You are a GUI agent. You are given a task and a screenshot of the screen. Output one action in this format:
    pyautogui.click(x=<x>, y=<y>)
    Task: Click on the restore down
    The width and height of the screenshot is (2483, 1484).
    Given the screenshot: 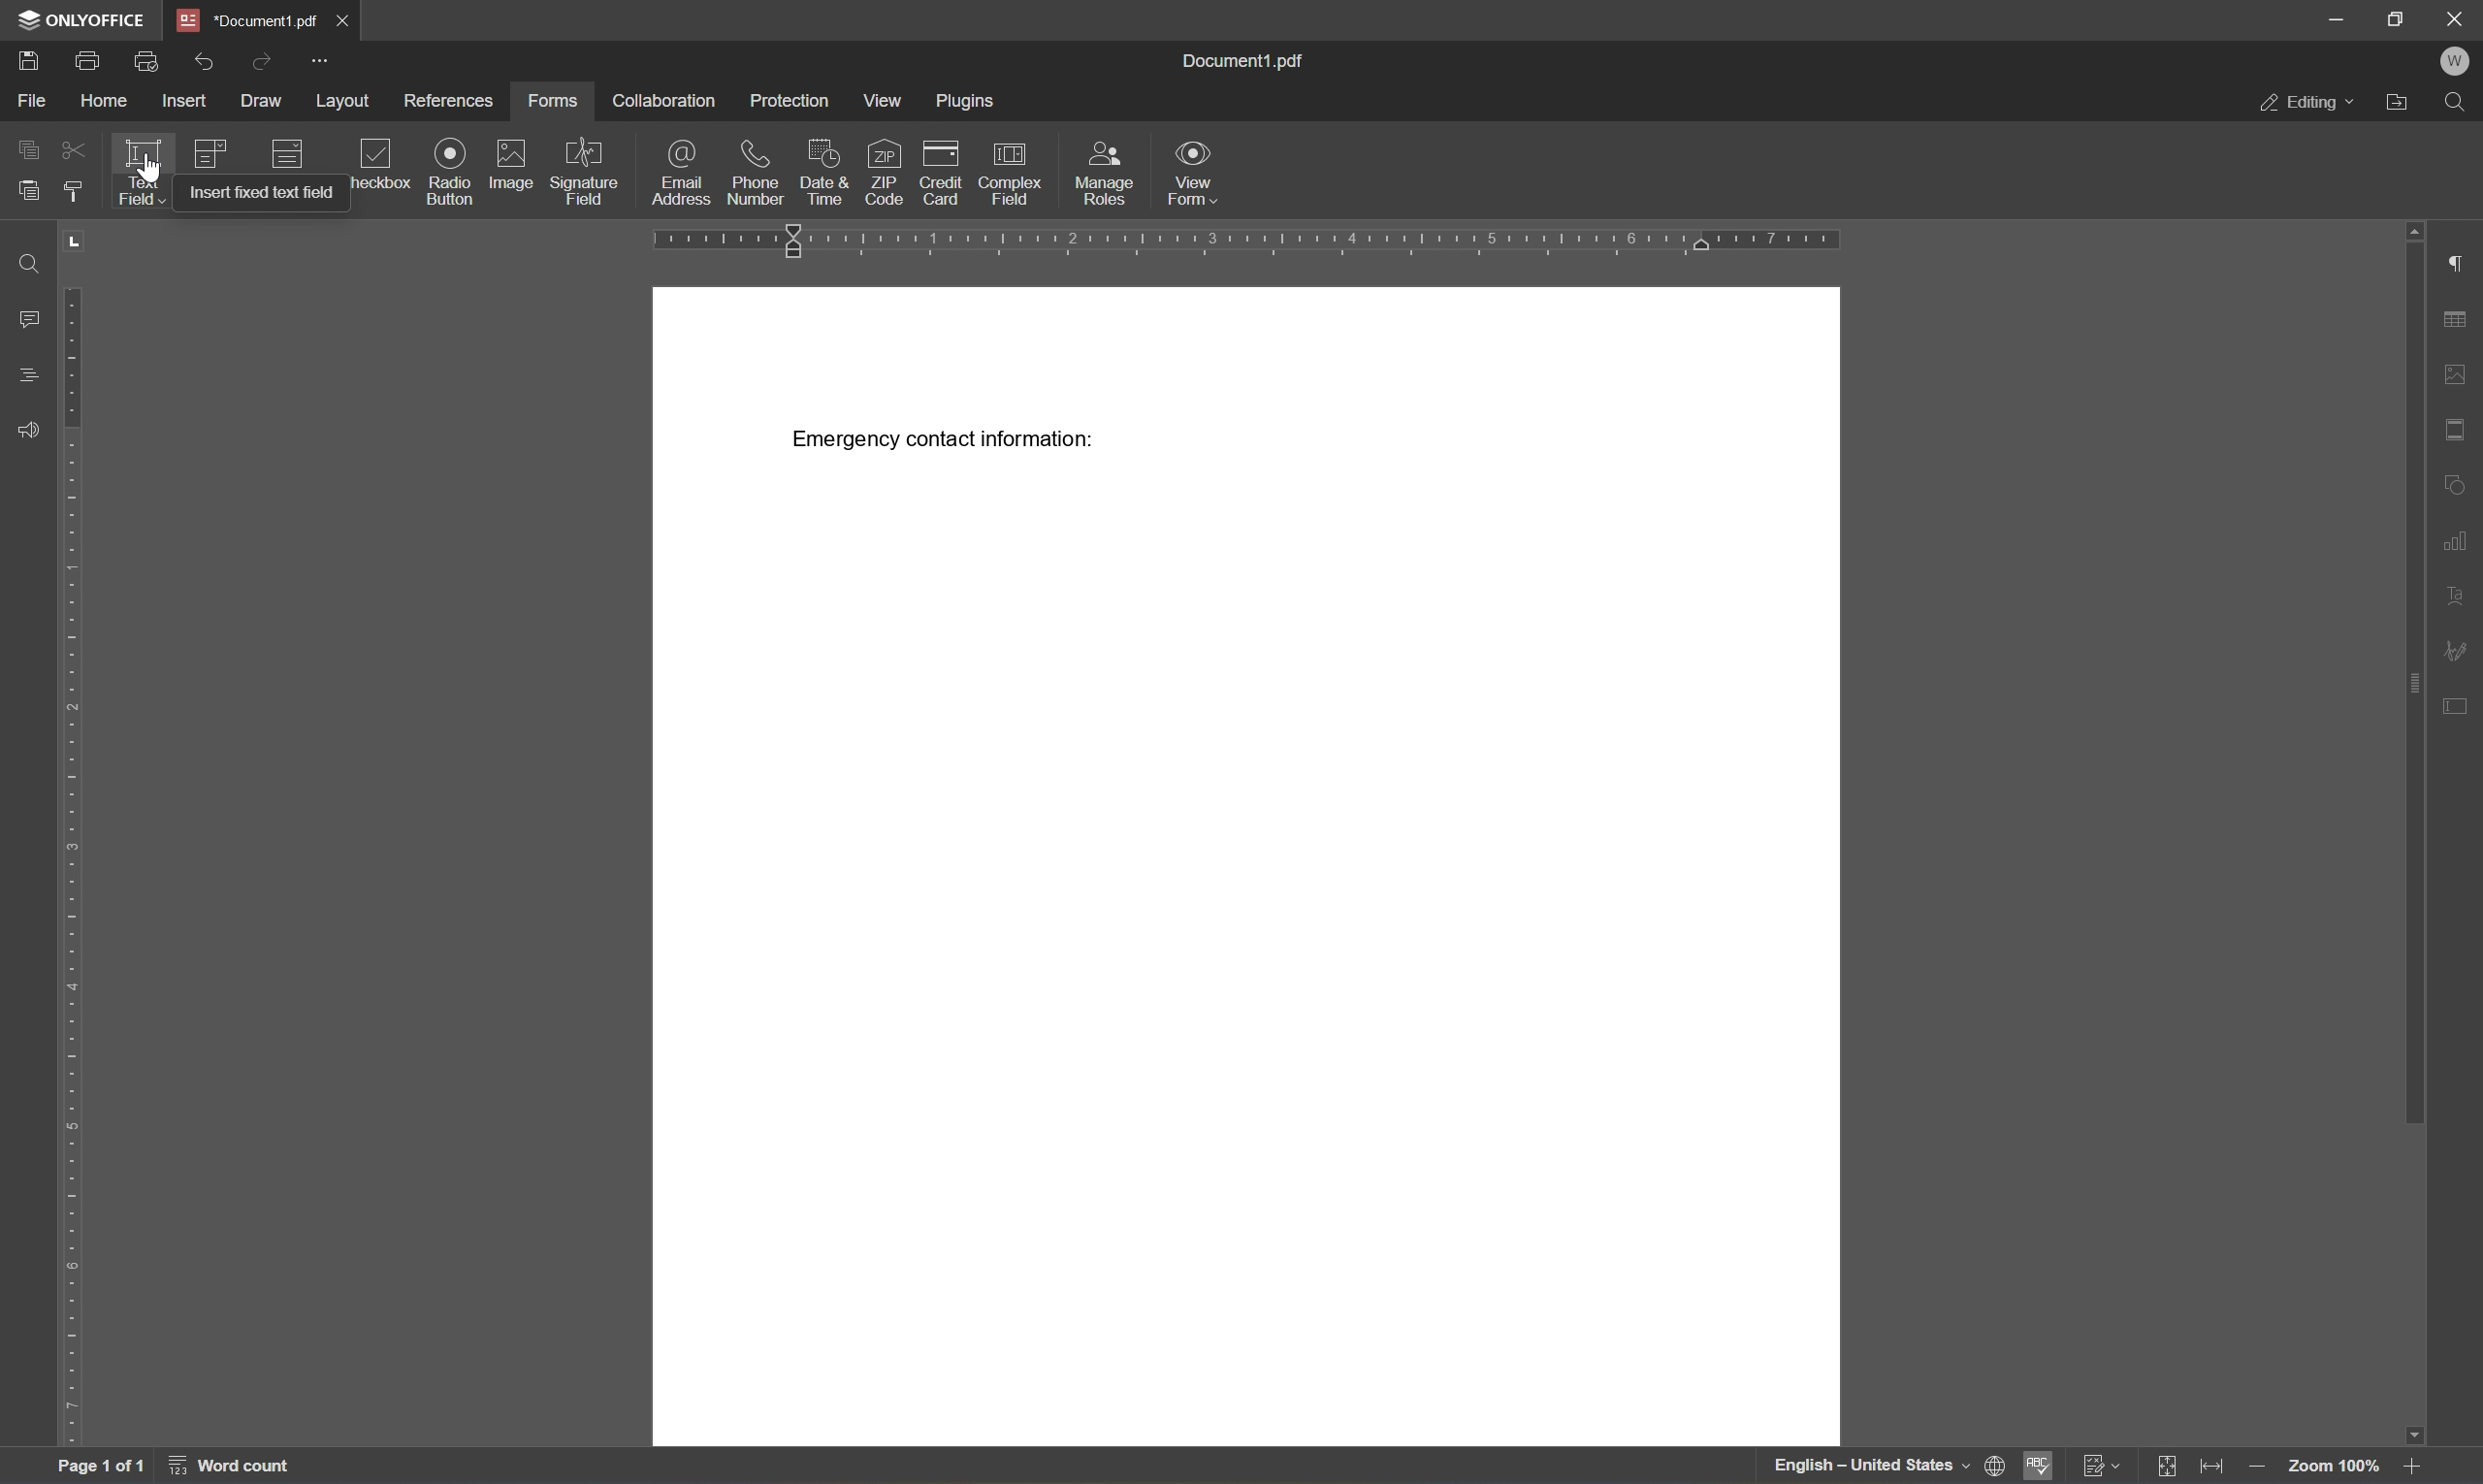 What is the action you would take?
    pyautogui.click(x=2396, y=17)
    